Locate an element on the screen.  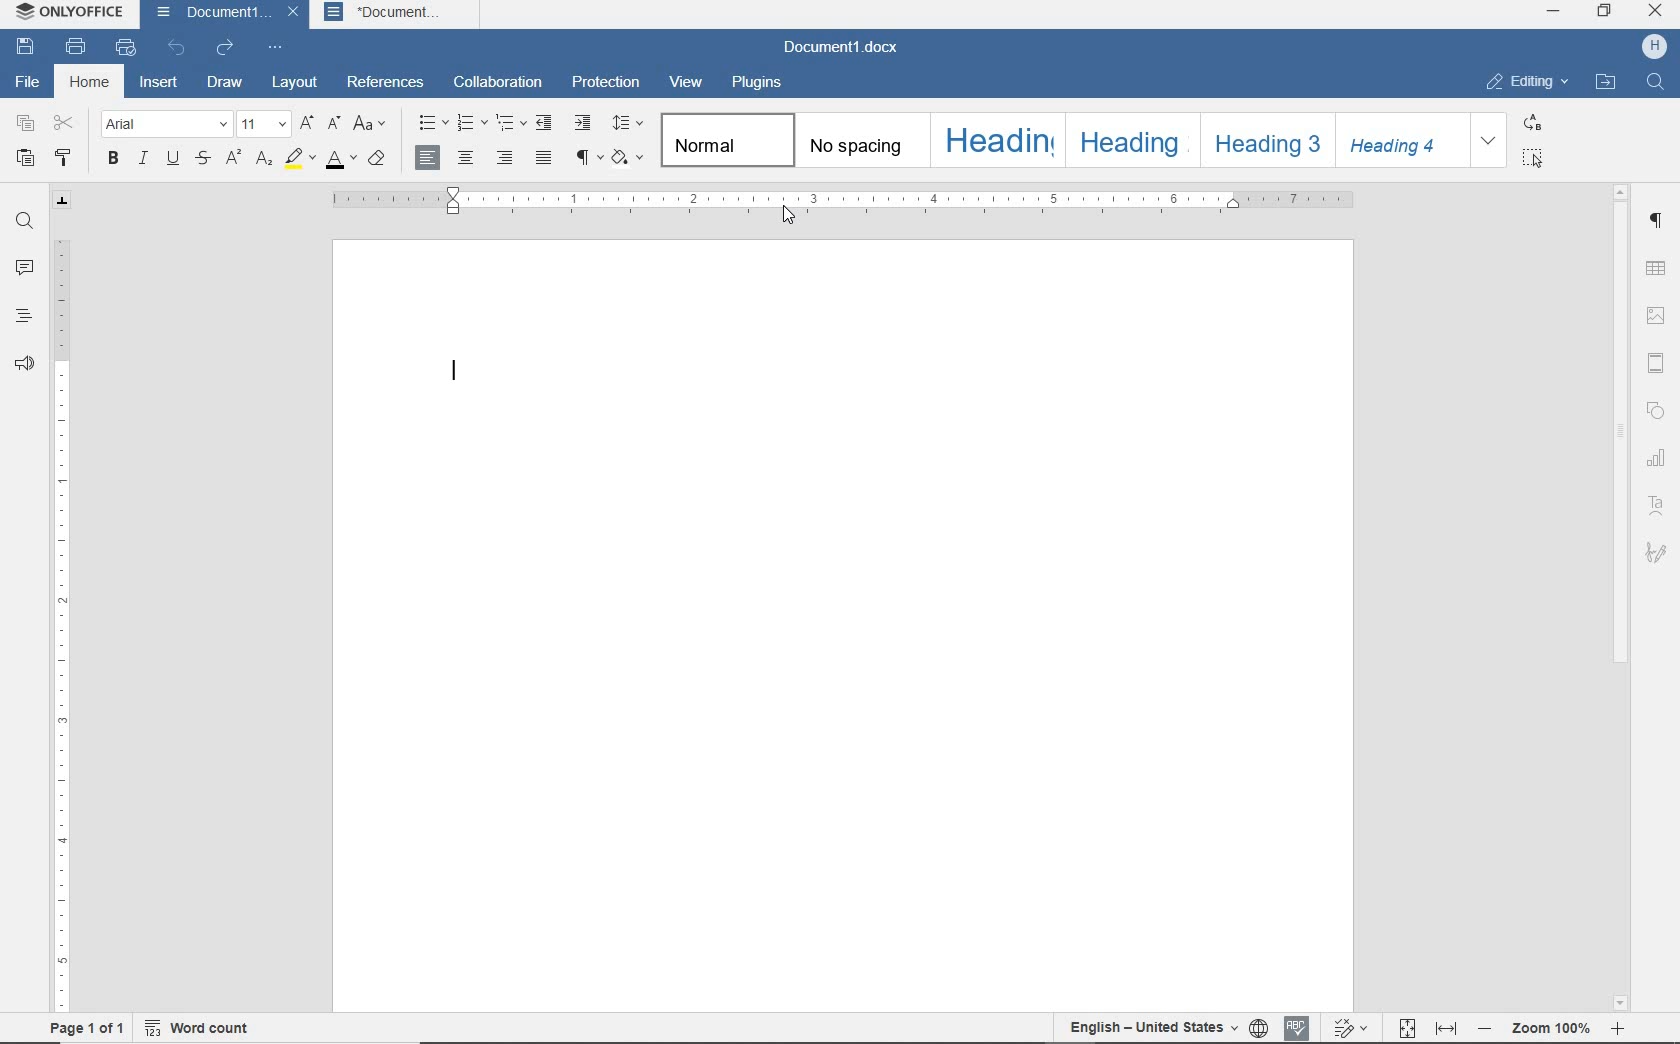
ITALIC is located at coordinates (143, 160).